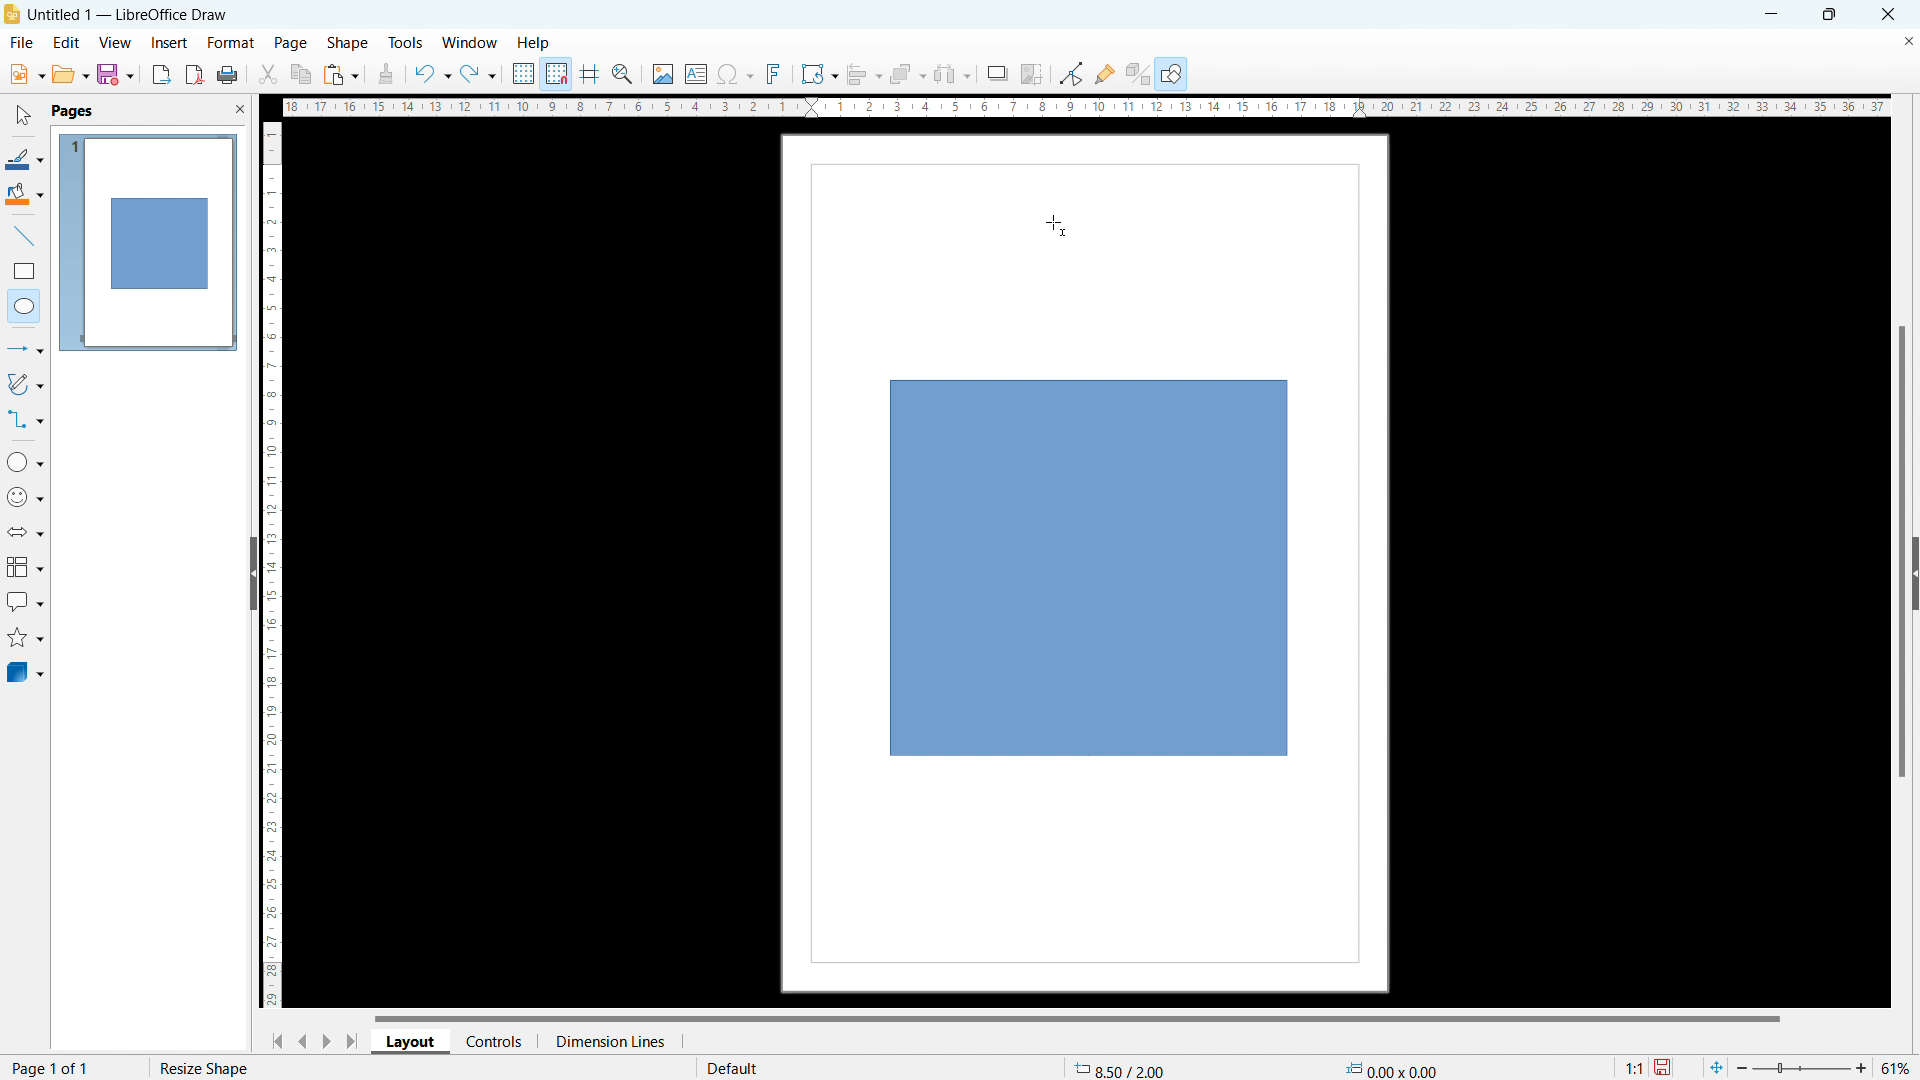 This screenshot has width=1920, height=1080. What do you see at coordinates (274, 1040) in the screenshot?
I see `go to first page` at bounding box center [274, 1040].